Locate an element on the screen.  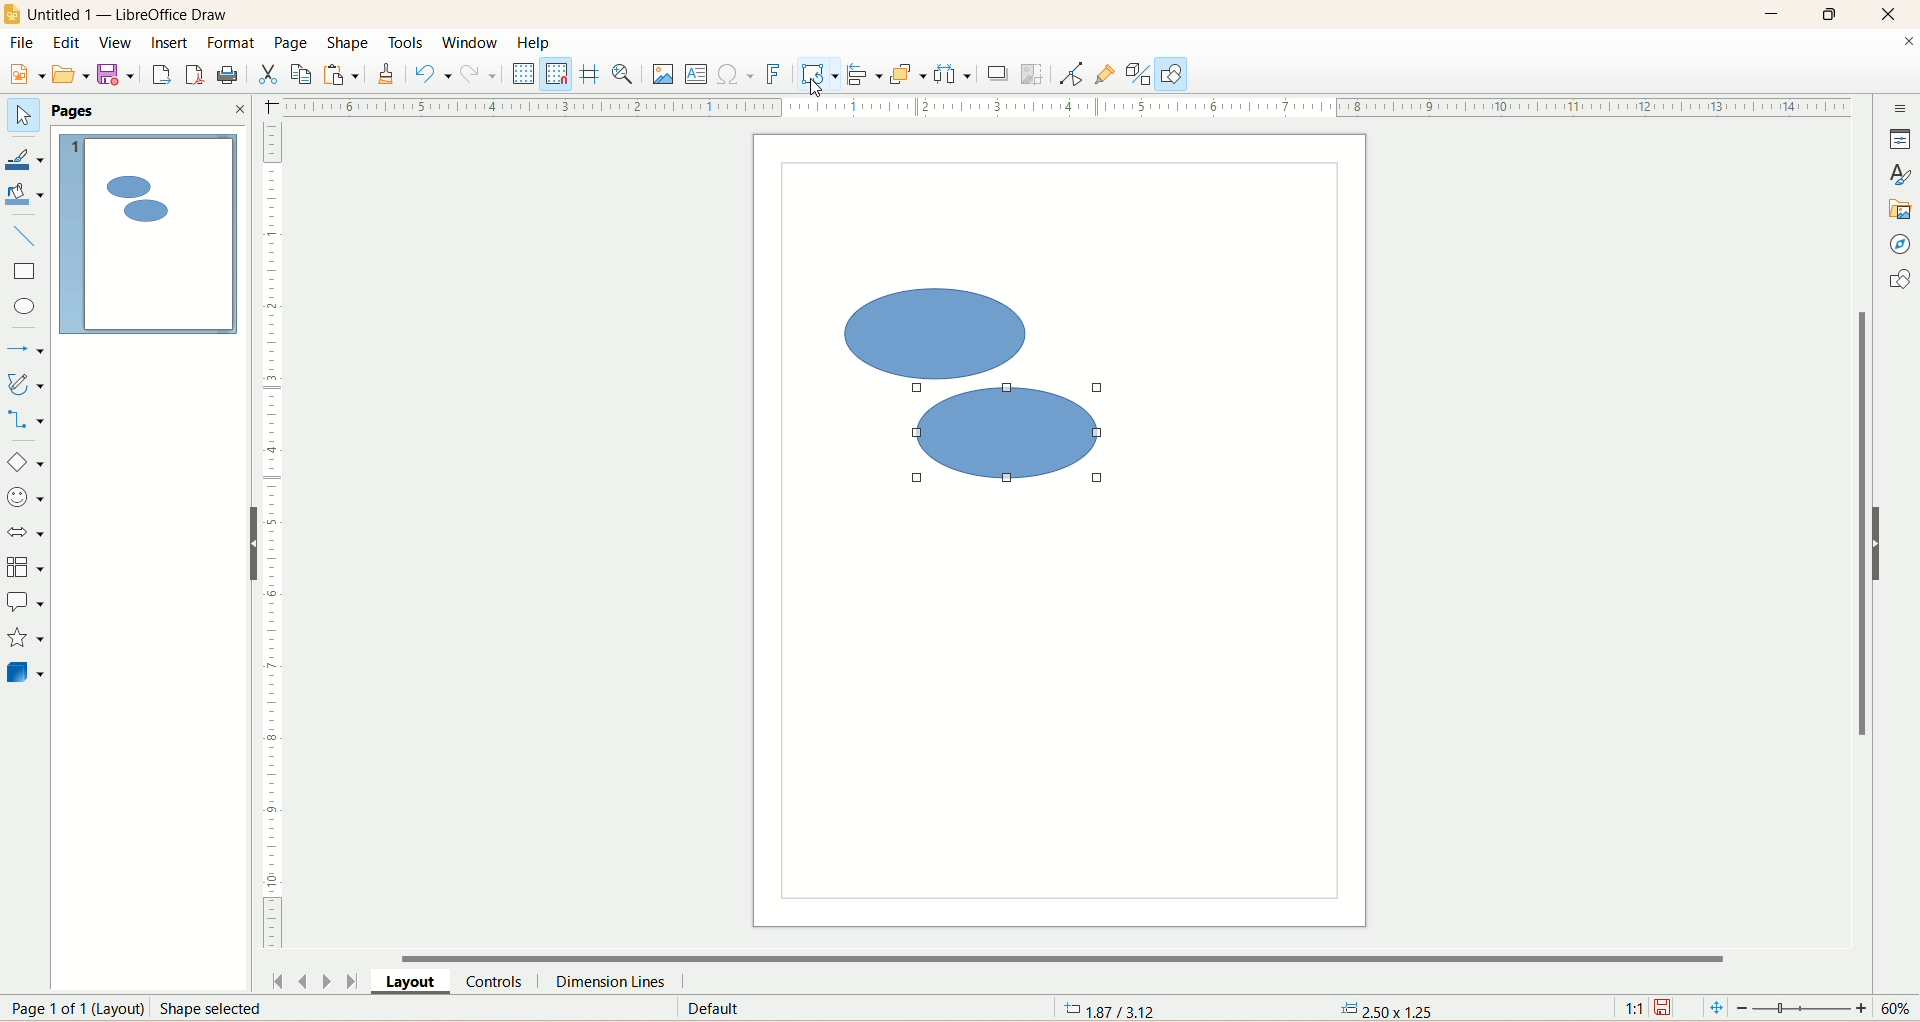
horizontal scroll bar is located at coordinates (1071, 954).